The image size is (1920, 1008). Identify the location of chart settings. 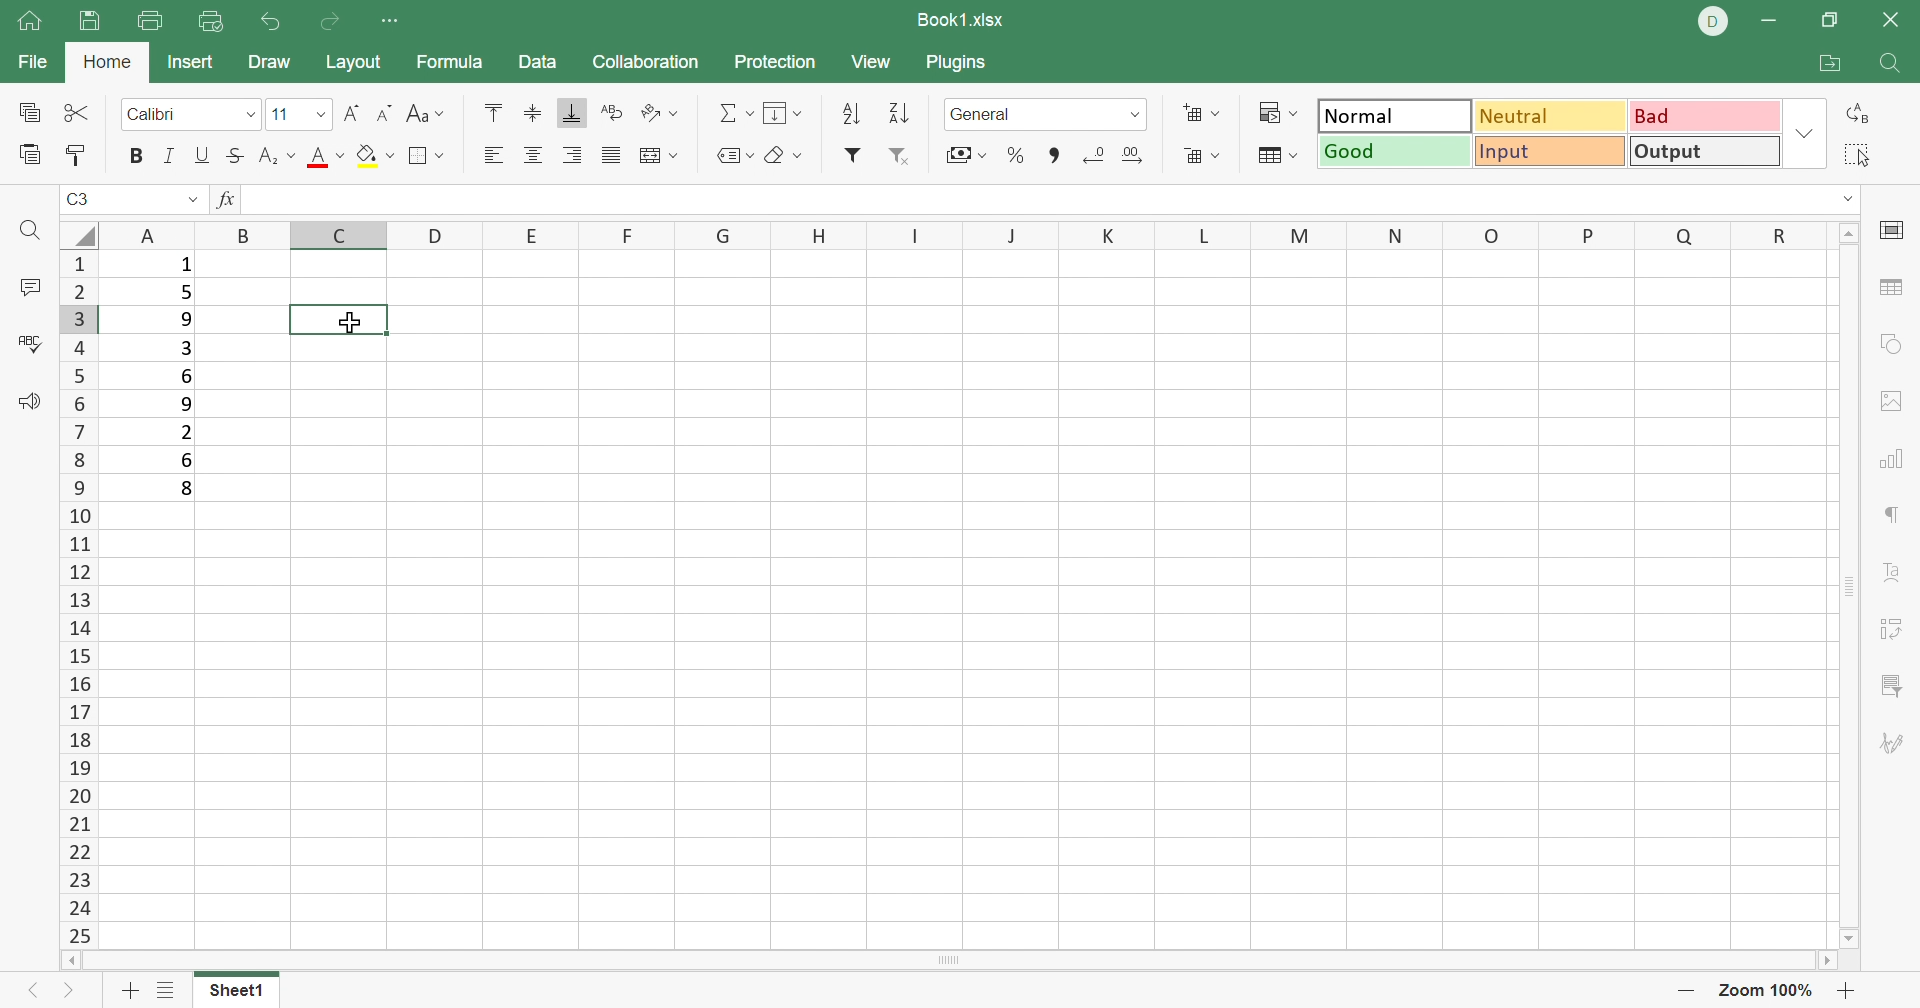
(1893, 461).